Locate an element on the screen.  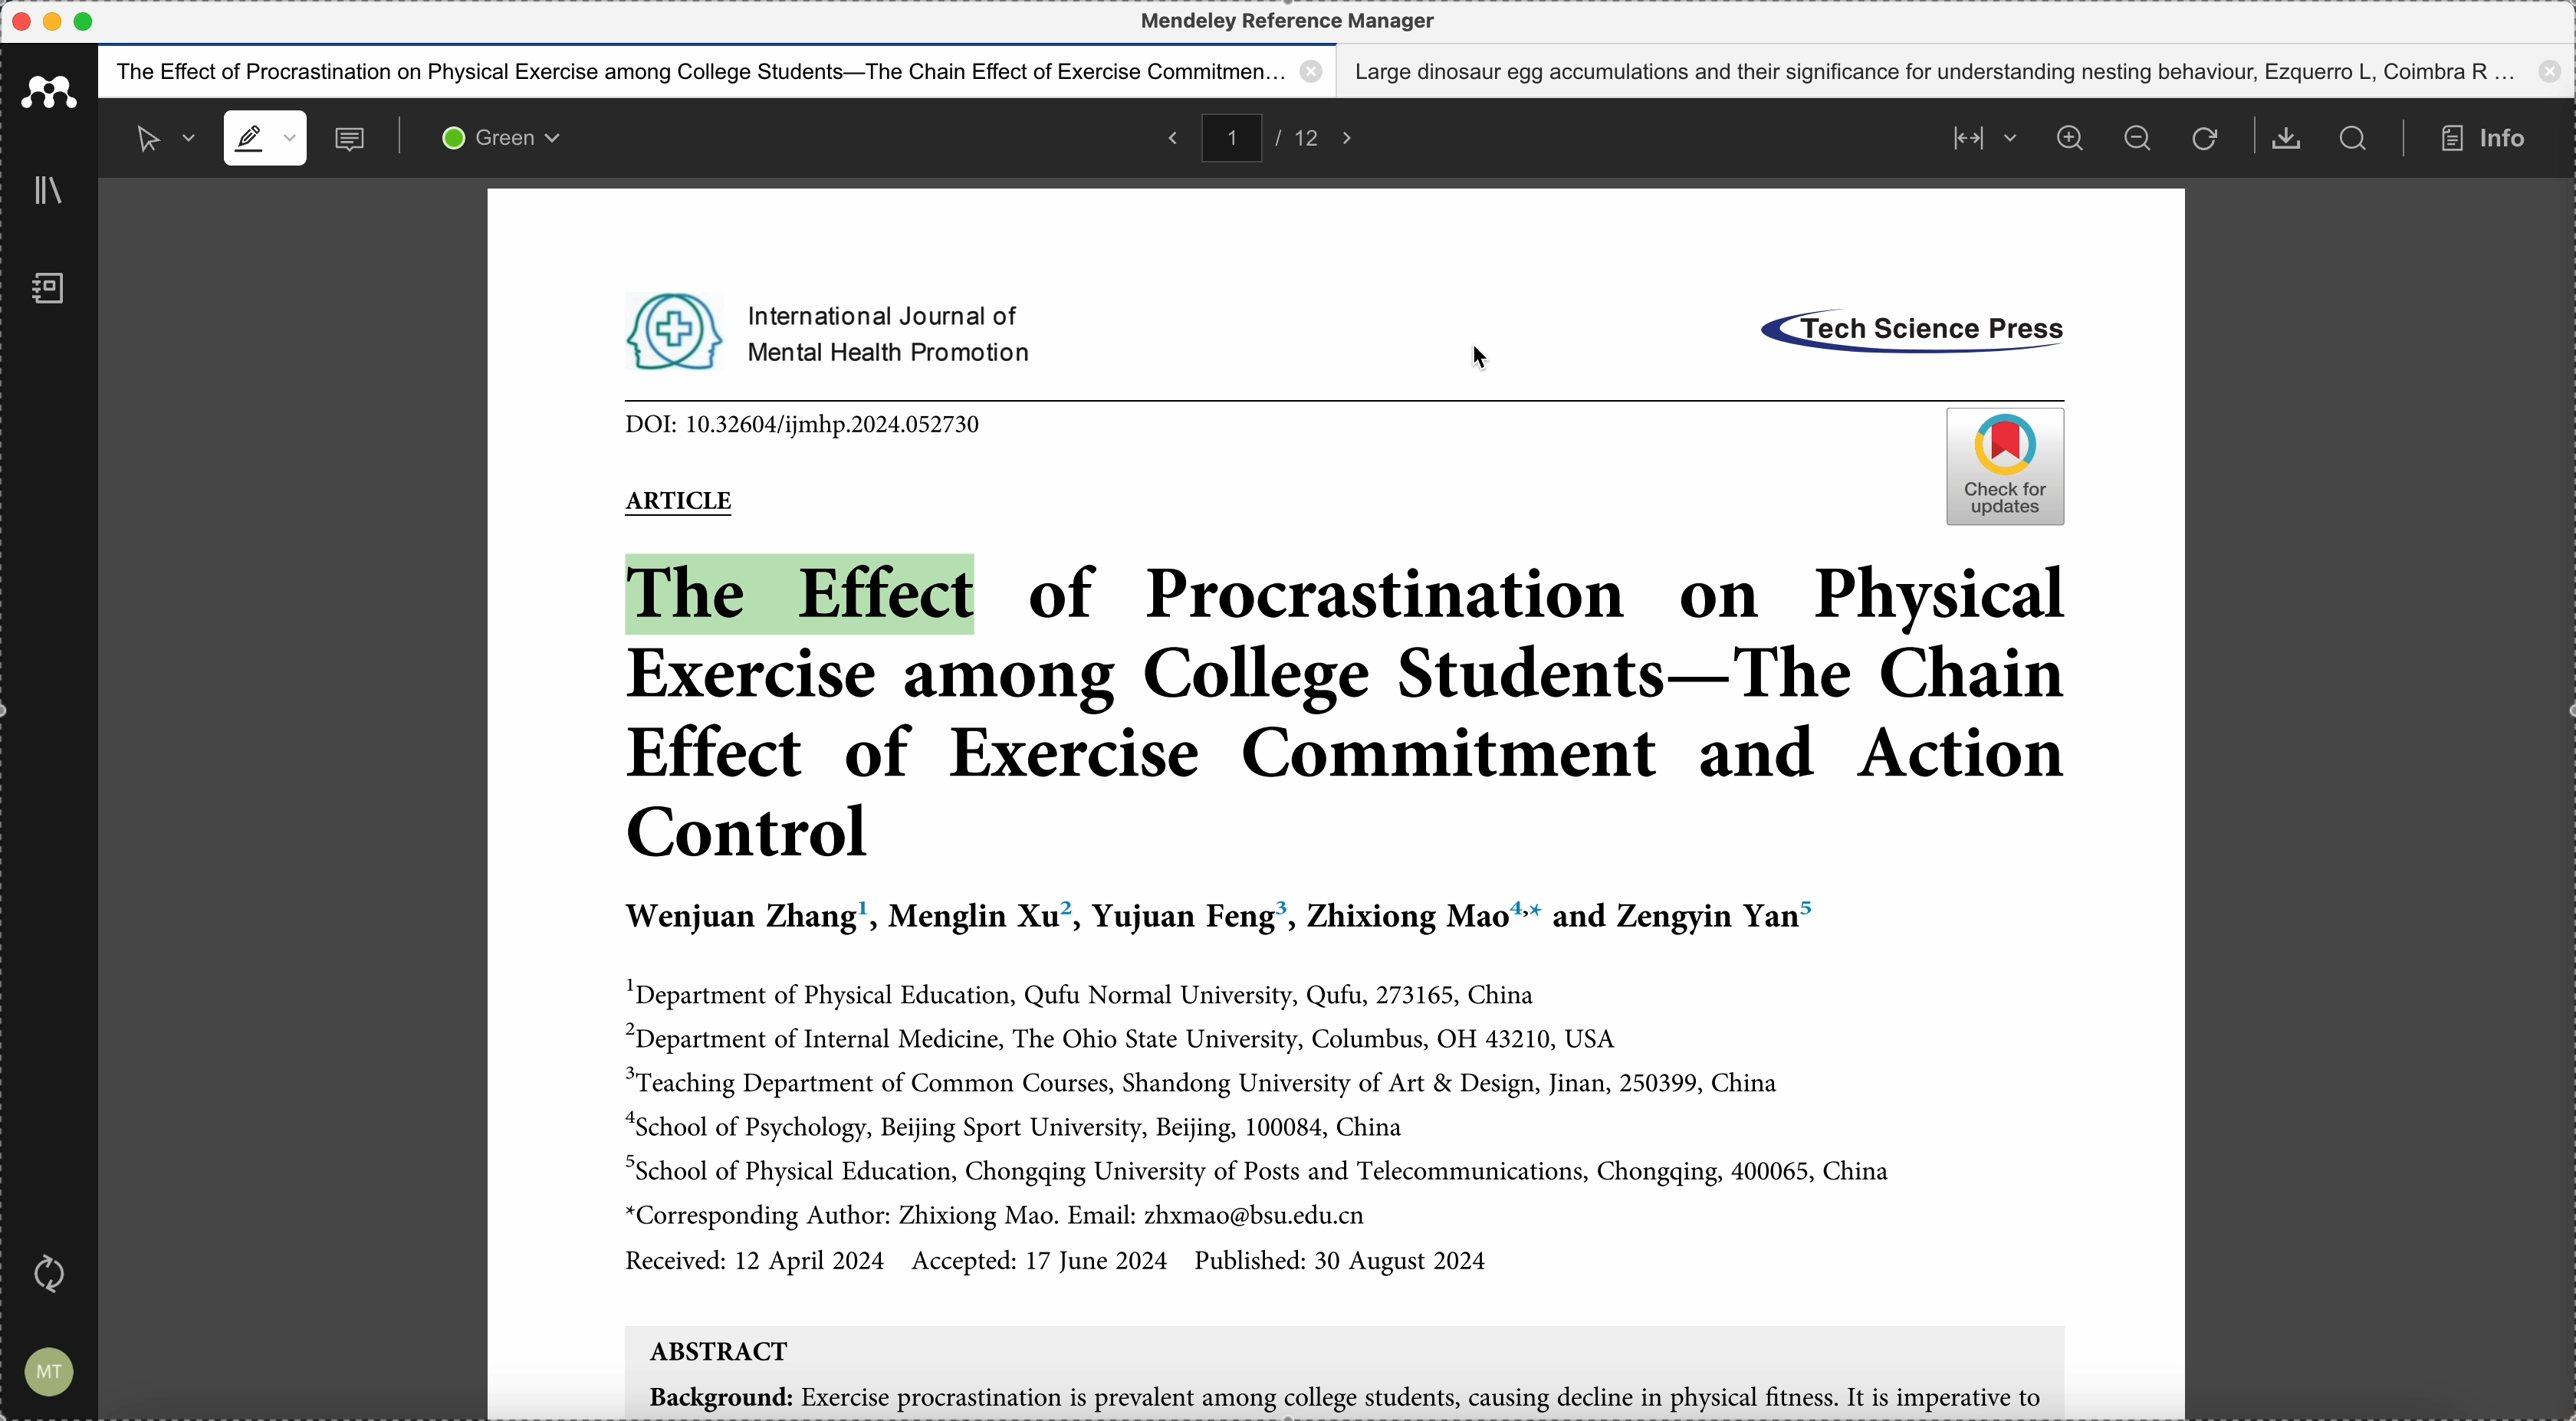
comments is located at coordinates (353, 141).